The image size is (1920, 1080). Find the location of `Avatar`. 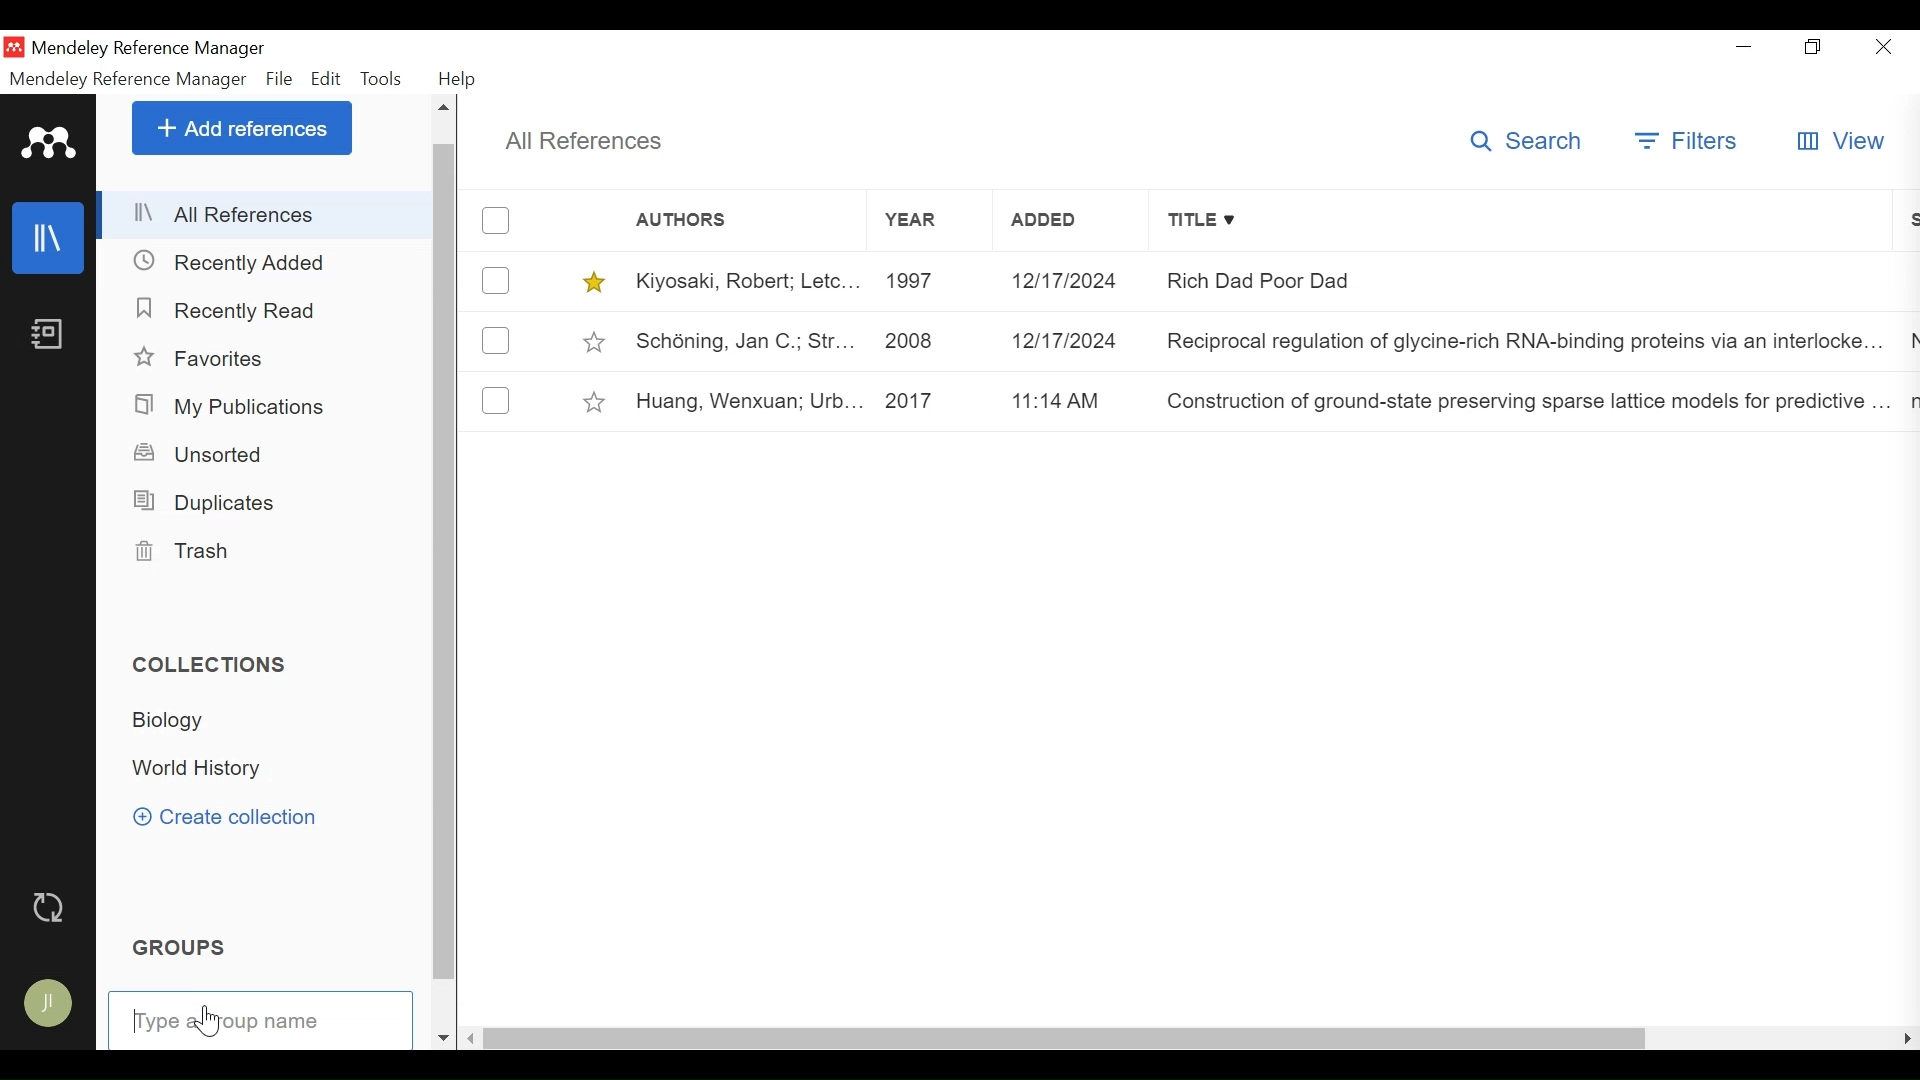

Avatar is located at coordinates (50, 1005).